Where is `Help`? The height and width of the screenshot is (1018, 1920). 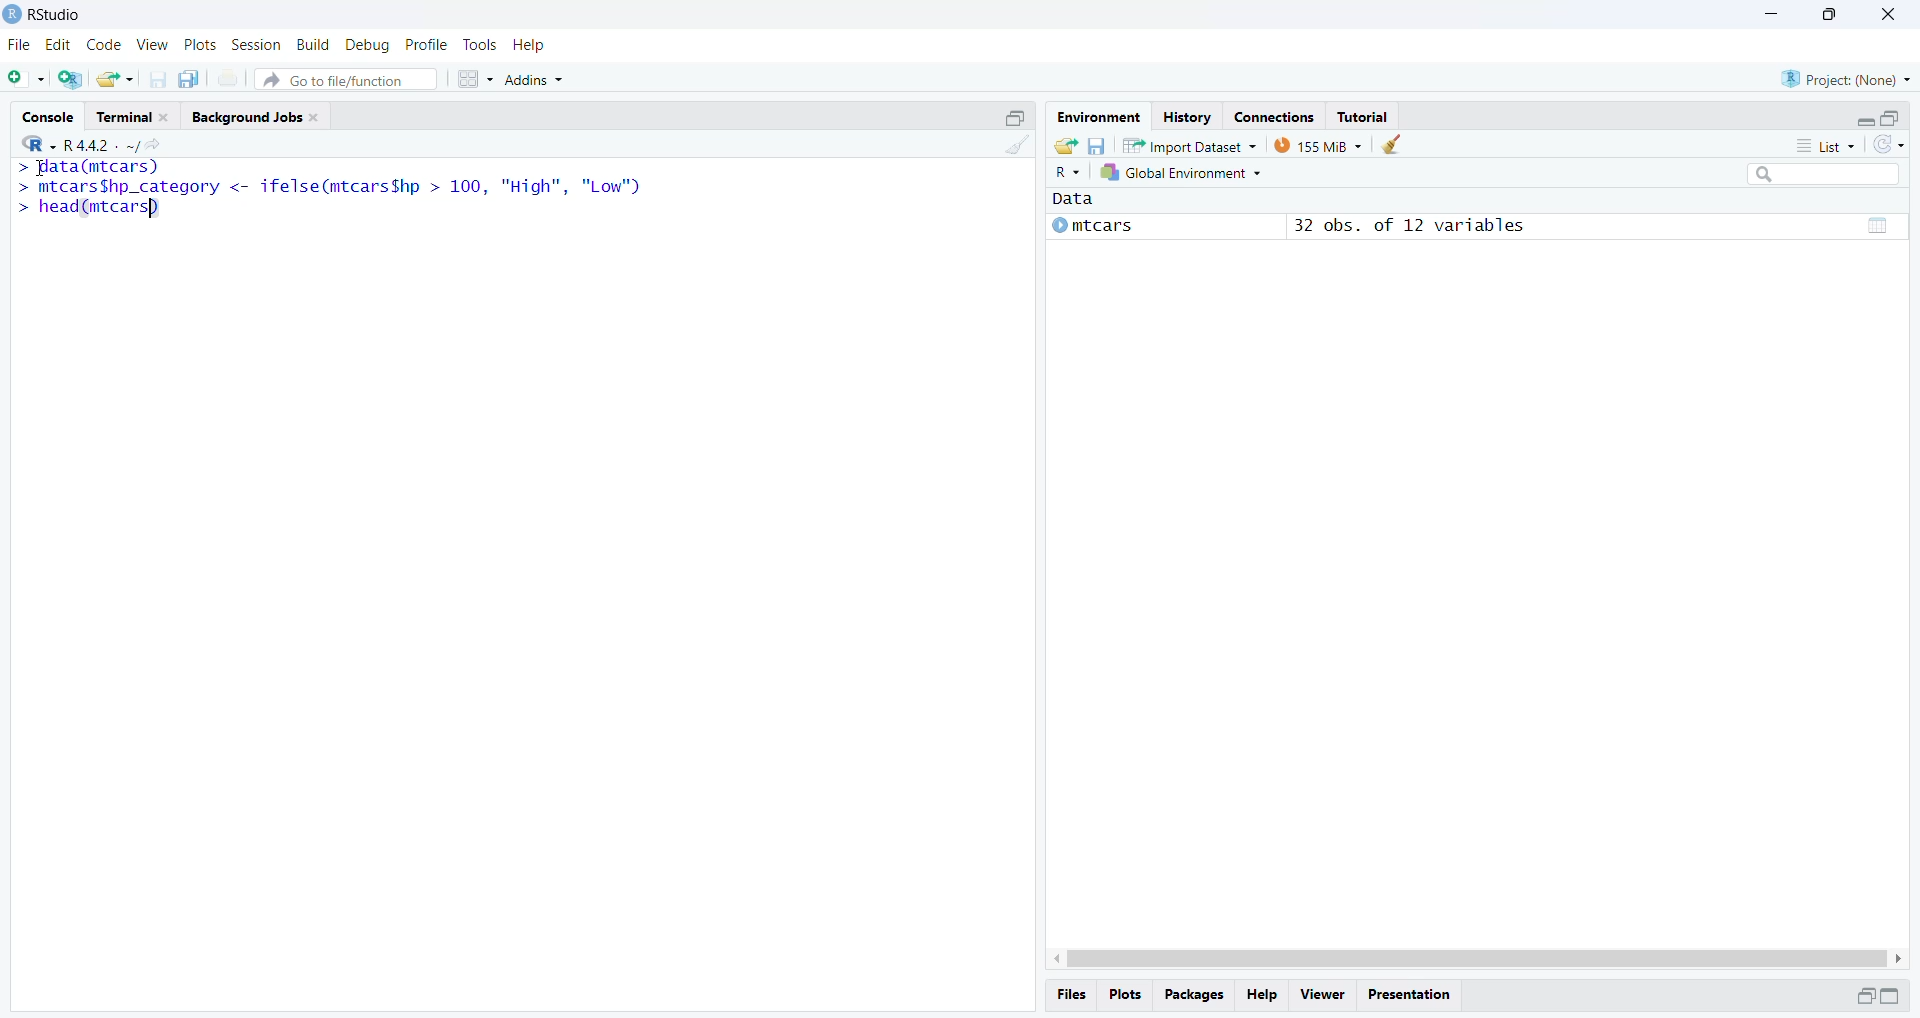
Help is located at coordinates (531, 44).